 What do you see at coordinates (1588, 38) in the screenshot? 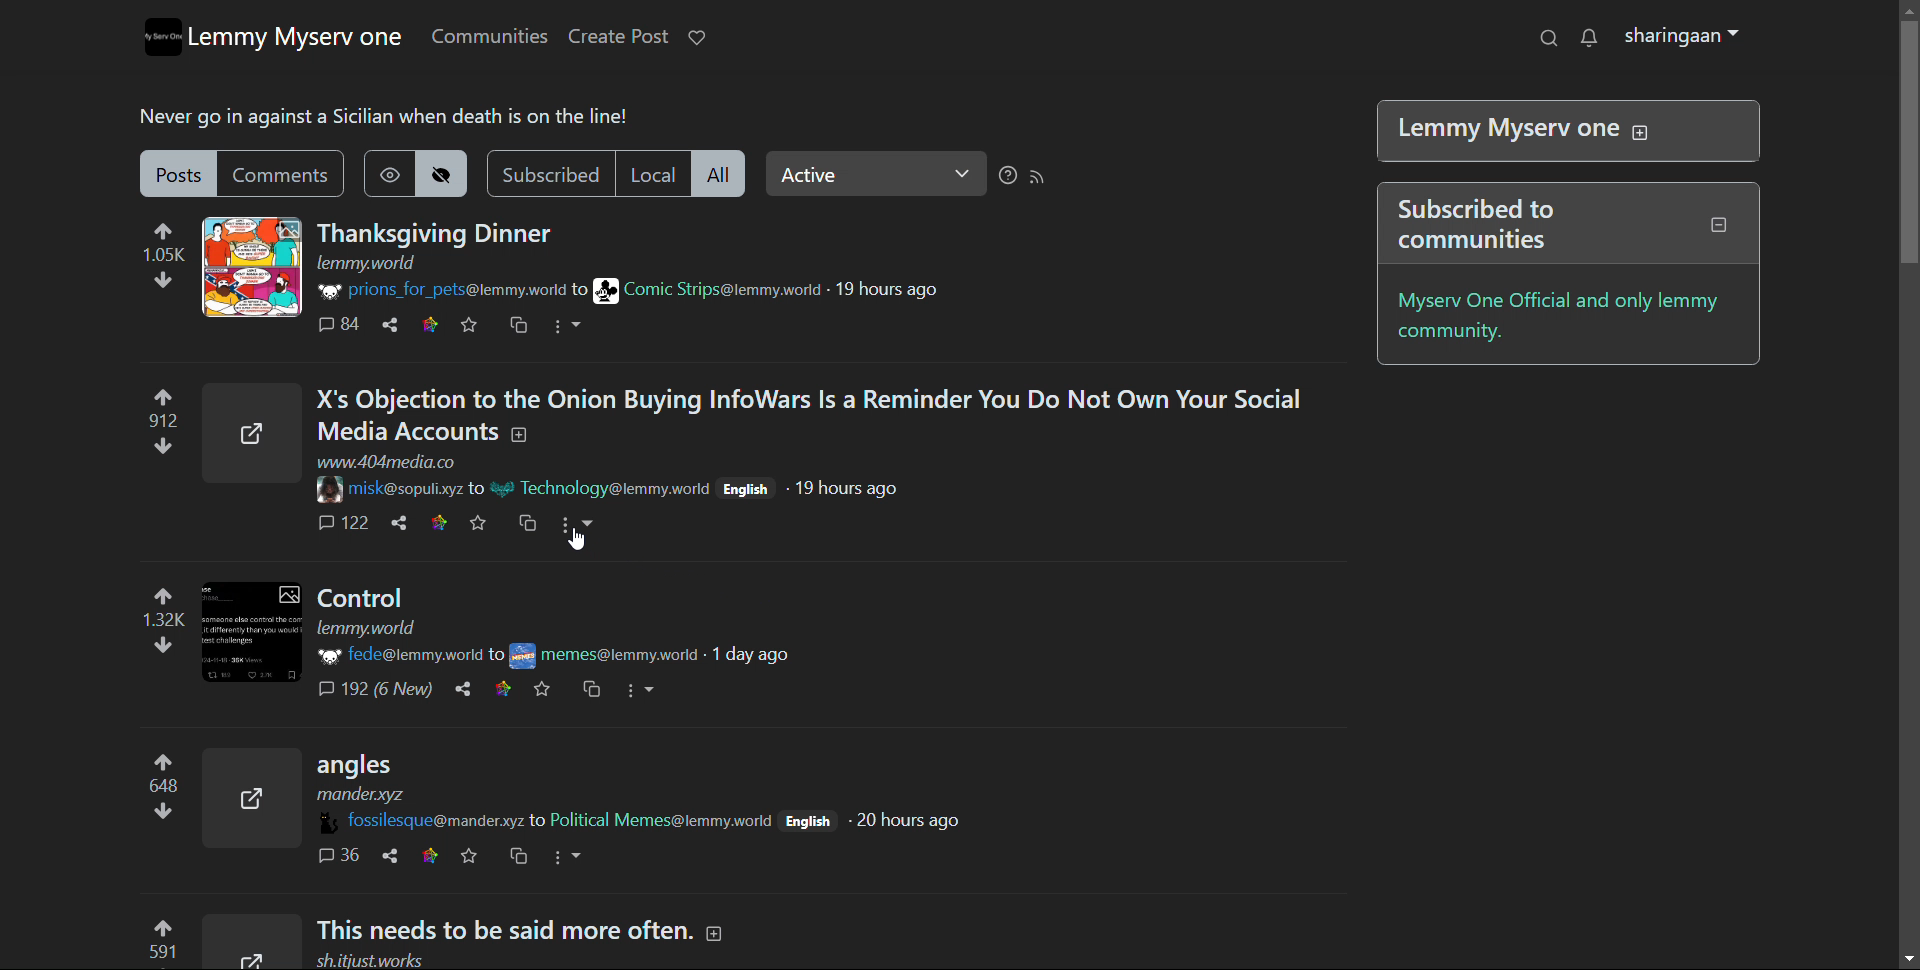
I see `notifications` at bounding box center [1588, 38].